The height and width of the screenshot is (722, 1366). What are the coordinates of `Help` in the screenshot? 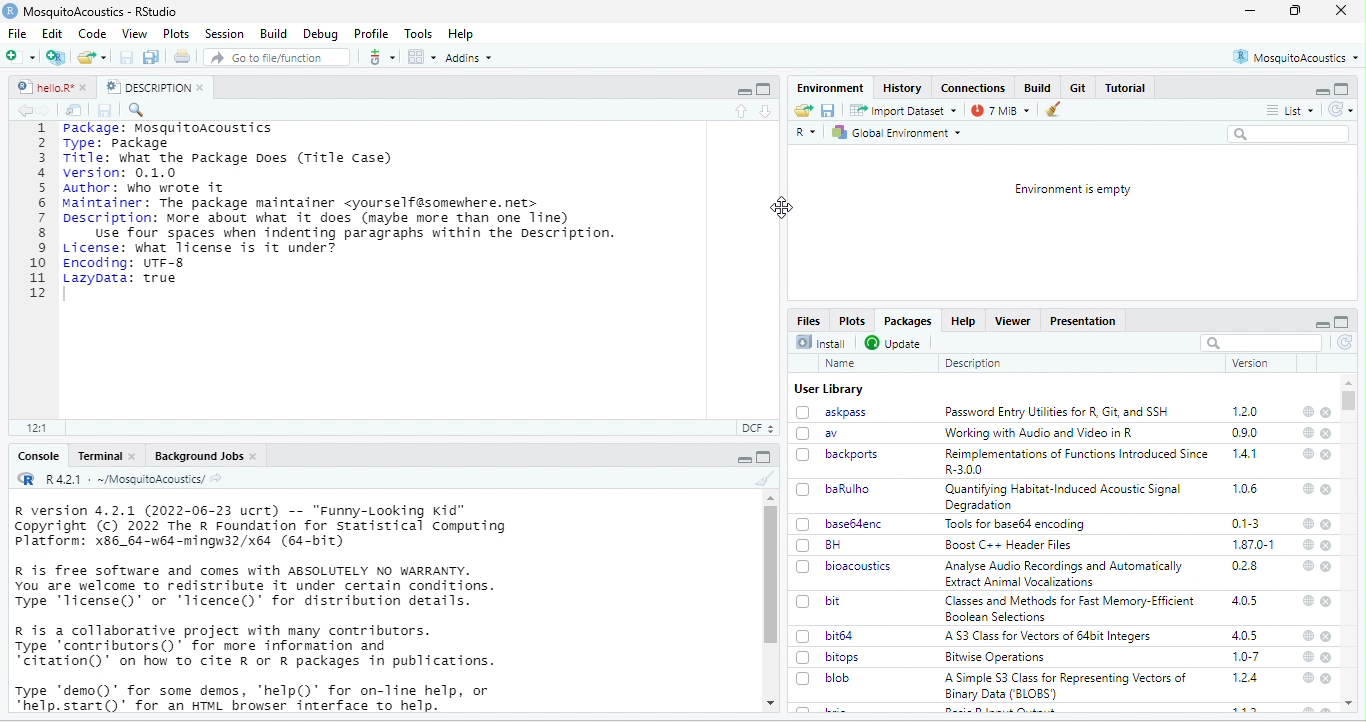 It's located at (966, 322).